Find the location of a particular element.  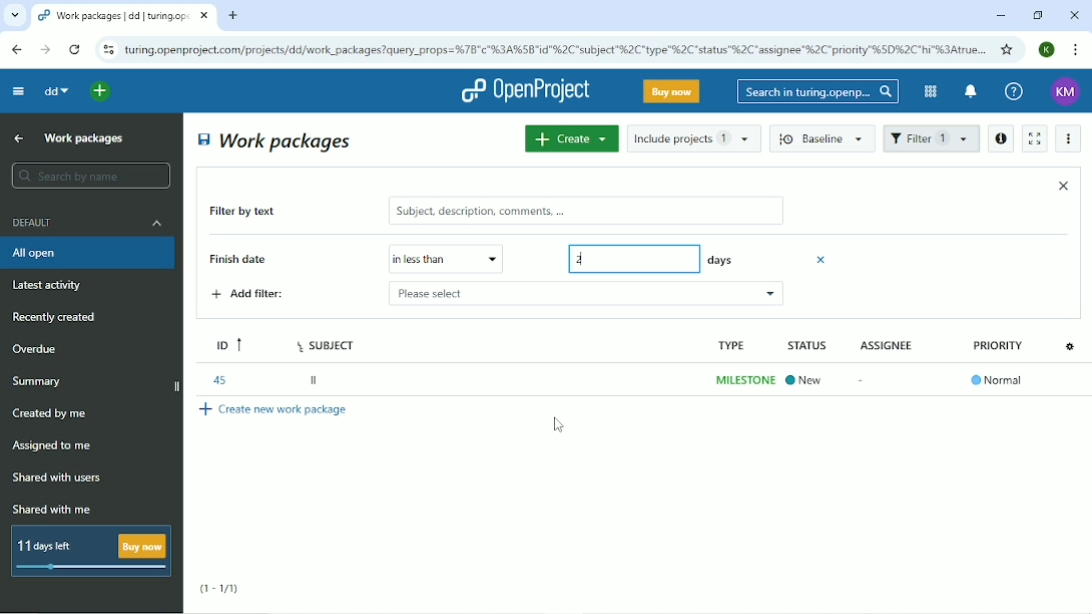

Shared with users is located at coordinates (58, 478).